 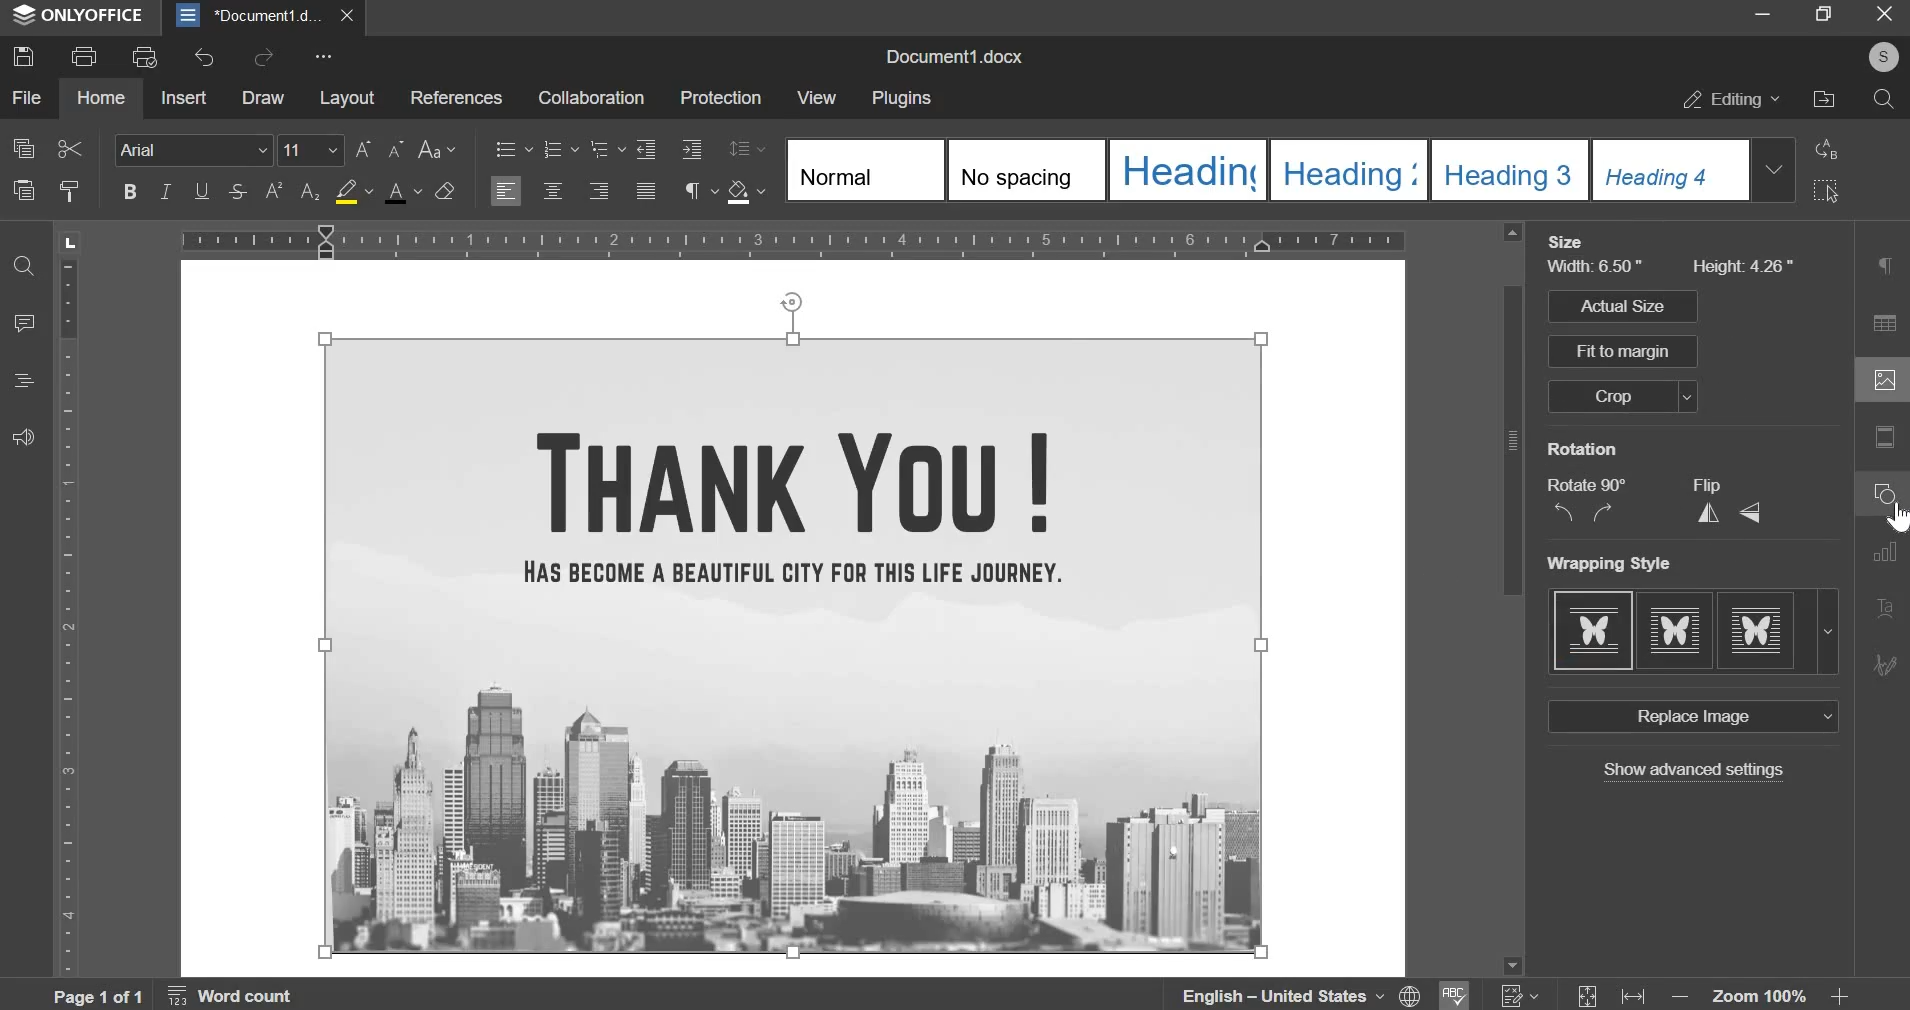 I want to click on collaboration, so click(x=591, y=97).